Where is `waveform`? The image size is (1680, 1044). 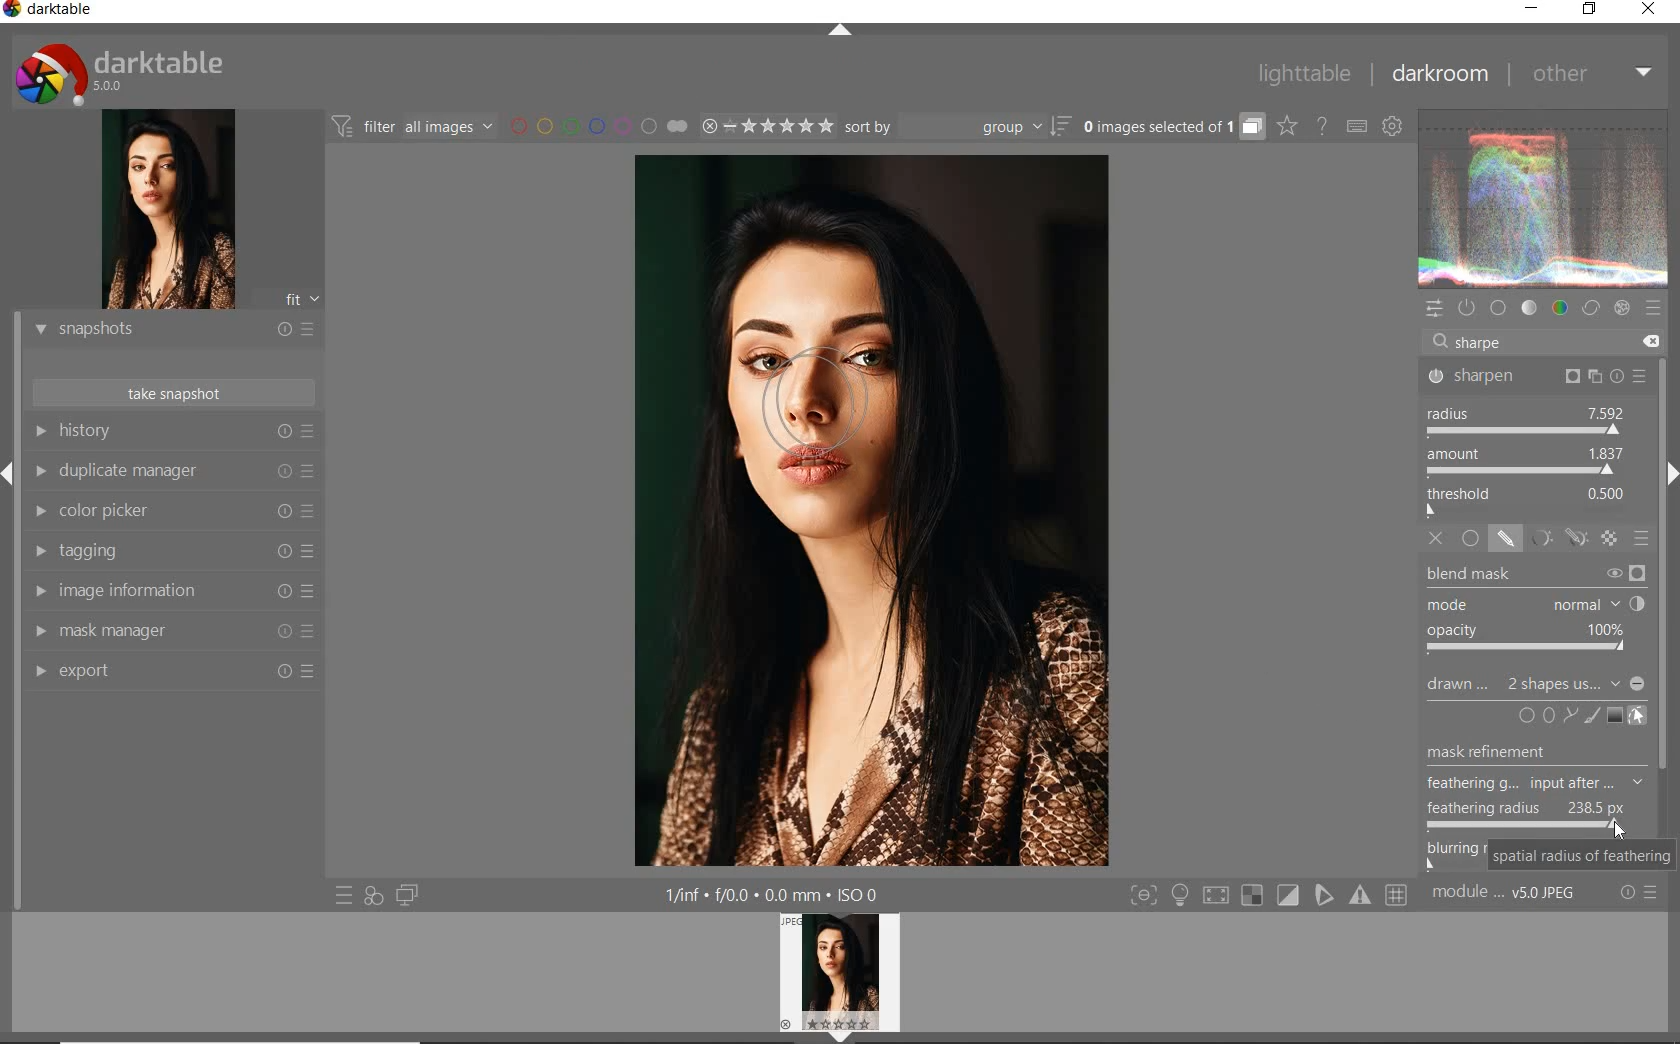
waveform is located at coordinates (1544, 199).